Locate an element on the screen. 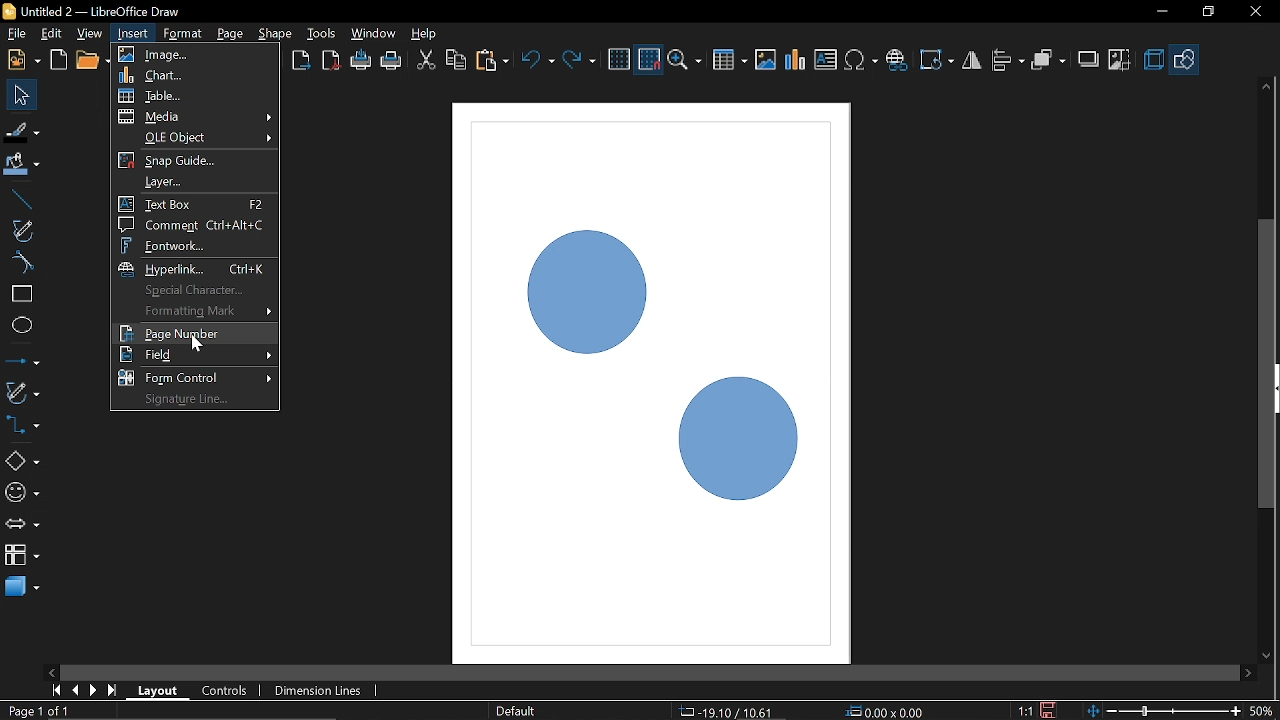 The image size is (1280, 720). Comment is located at coordinates (193, 225).